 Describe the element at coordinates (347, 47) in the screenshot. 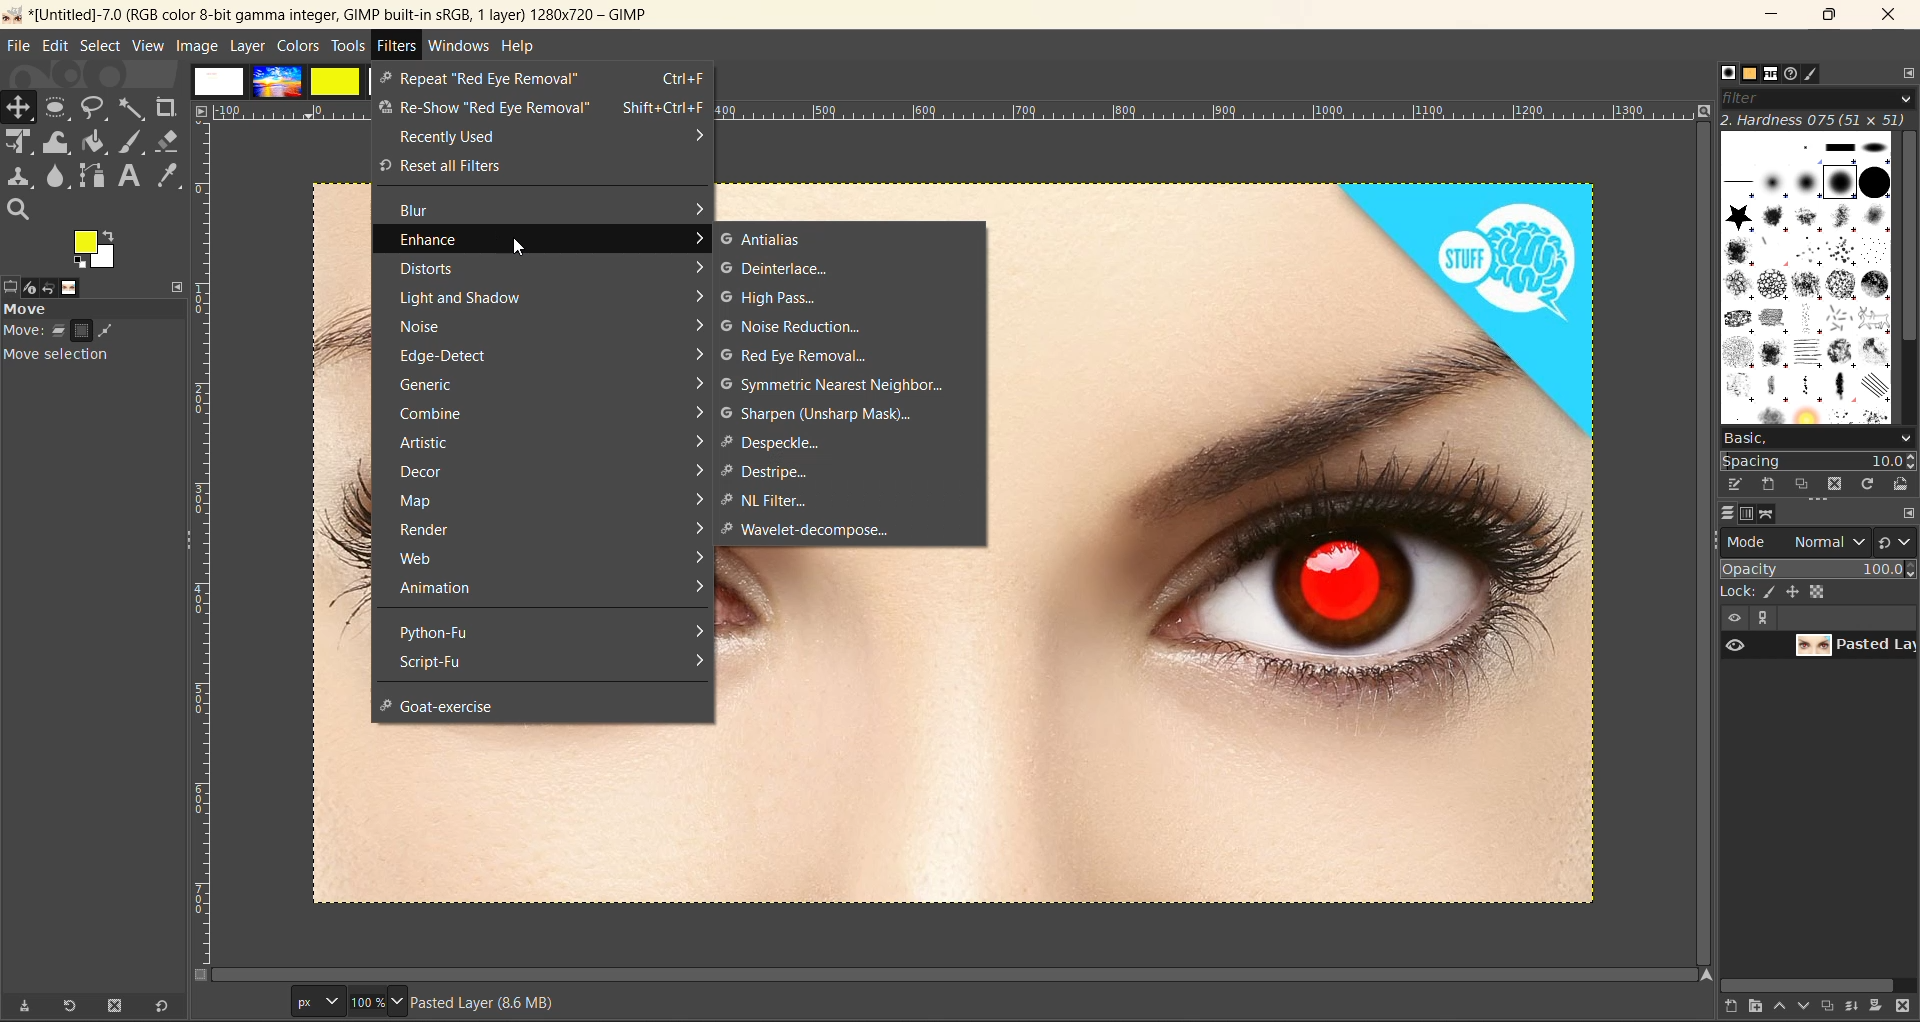

I see `tools` at that location.